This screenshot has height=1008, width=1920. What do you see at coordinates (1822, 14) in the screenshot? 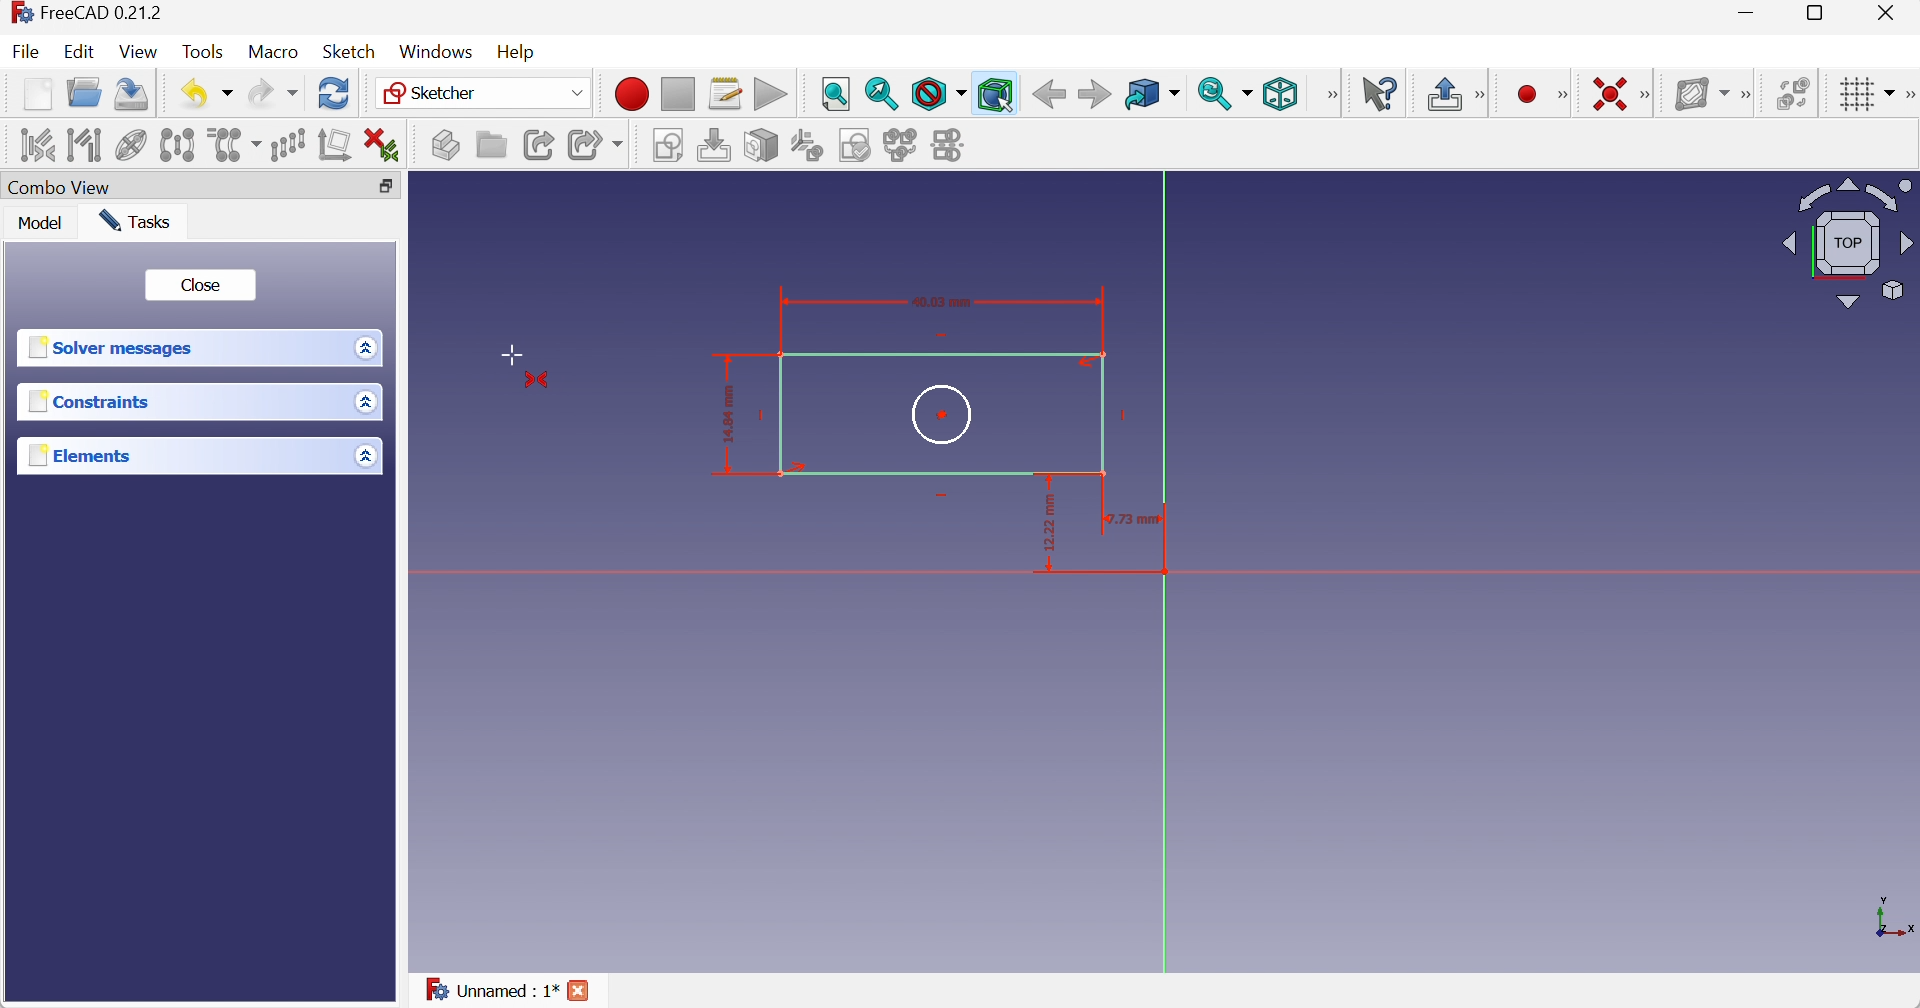
I see `Restore down` at bounding box center [1822, 14].